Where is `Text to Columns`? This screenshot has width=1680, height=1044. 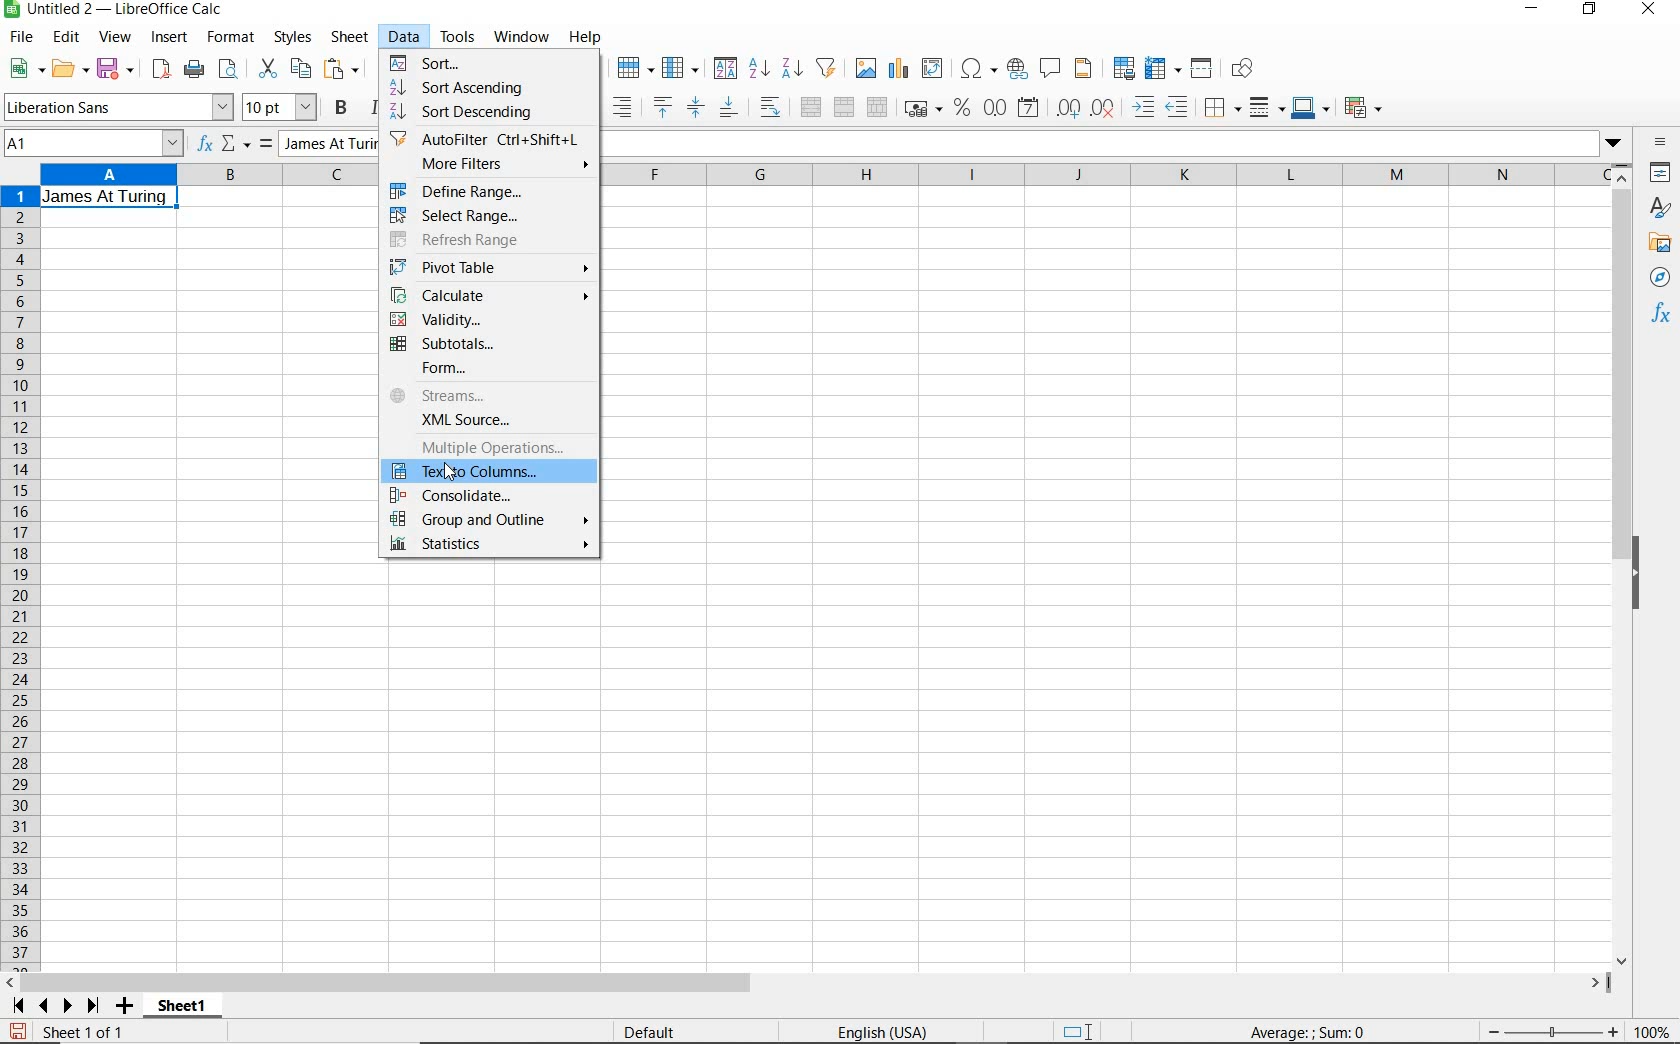
Text to Columns is located at coordinates (488, 473).